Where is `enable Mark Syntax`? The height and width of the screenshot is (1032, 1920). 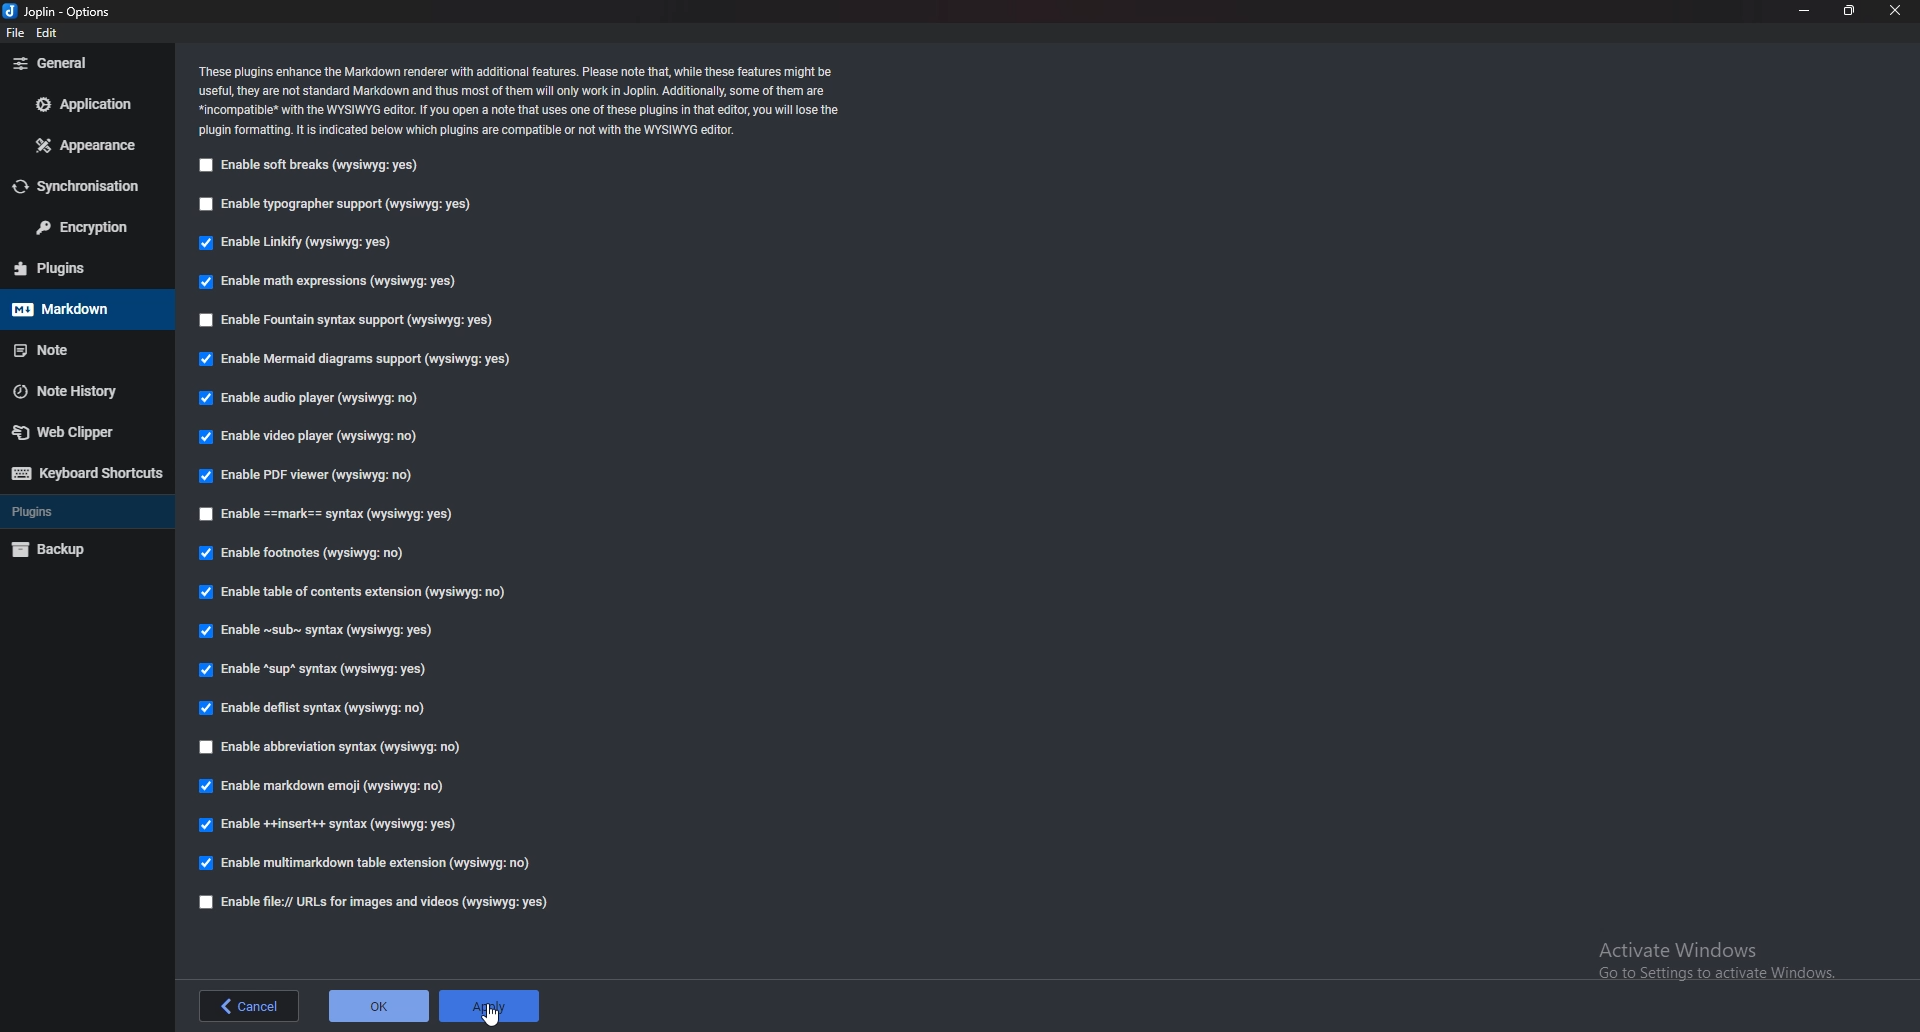
enable Mark Syntax is located at coordinates (340, 513).